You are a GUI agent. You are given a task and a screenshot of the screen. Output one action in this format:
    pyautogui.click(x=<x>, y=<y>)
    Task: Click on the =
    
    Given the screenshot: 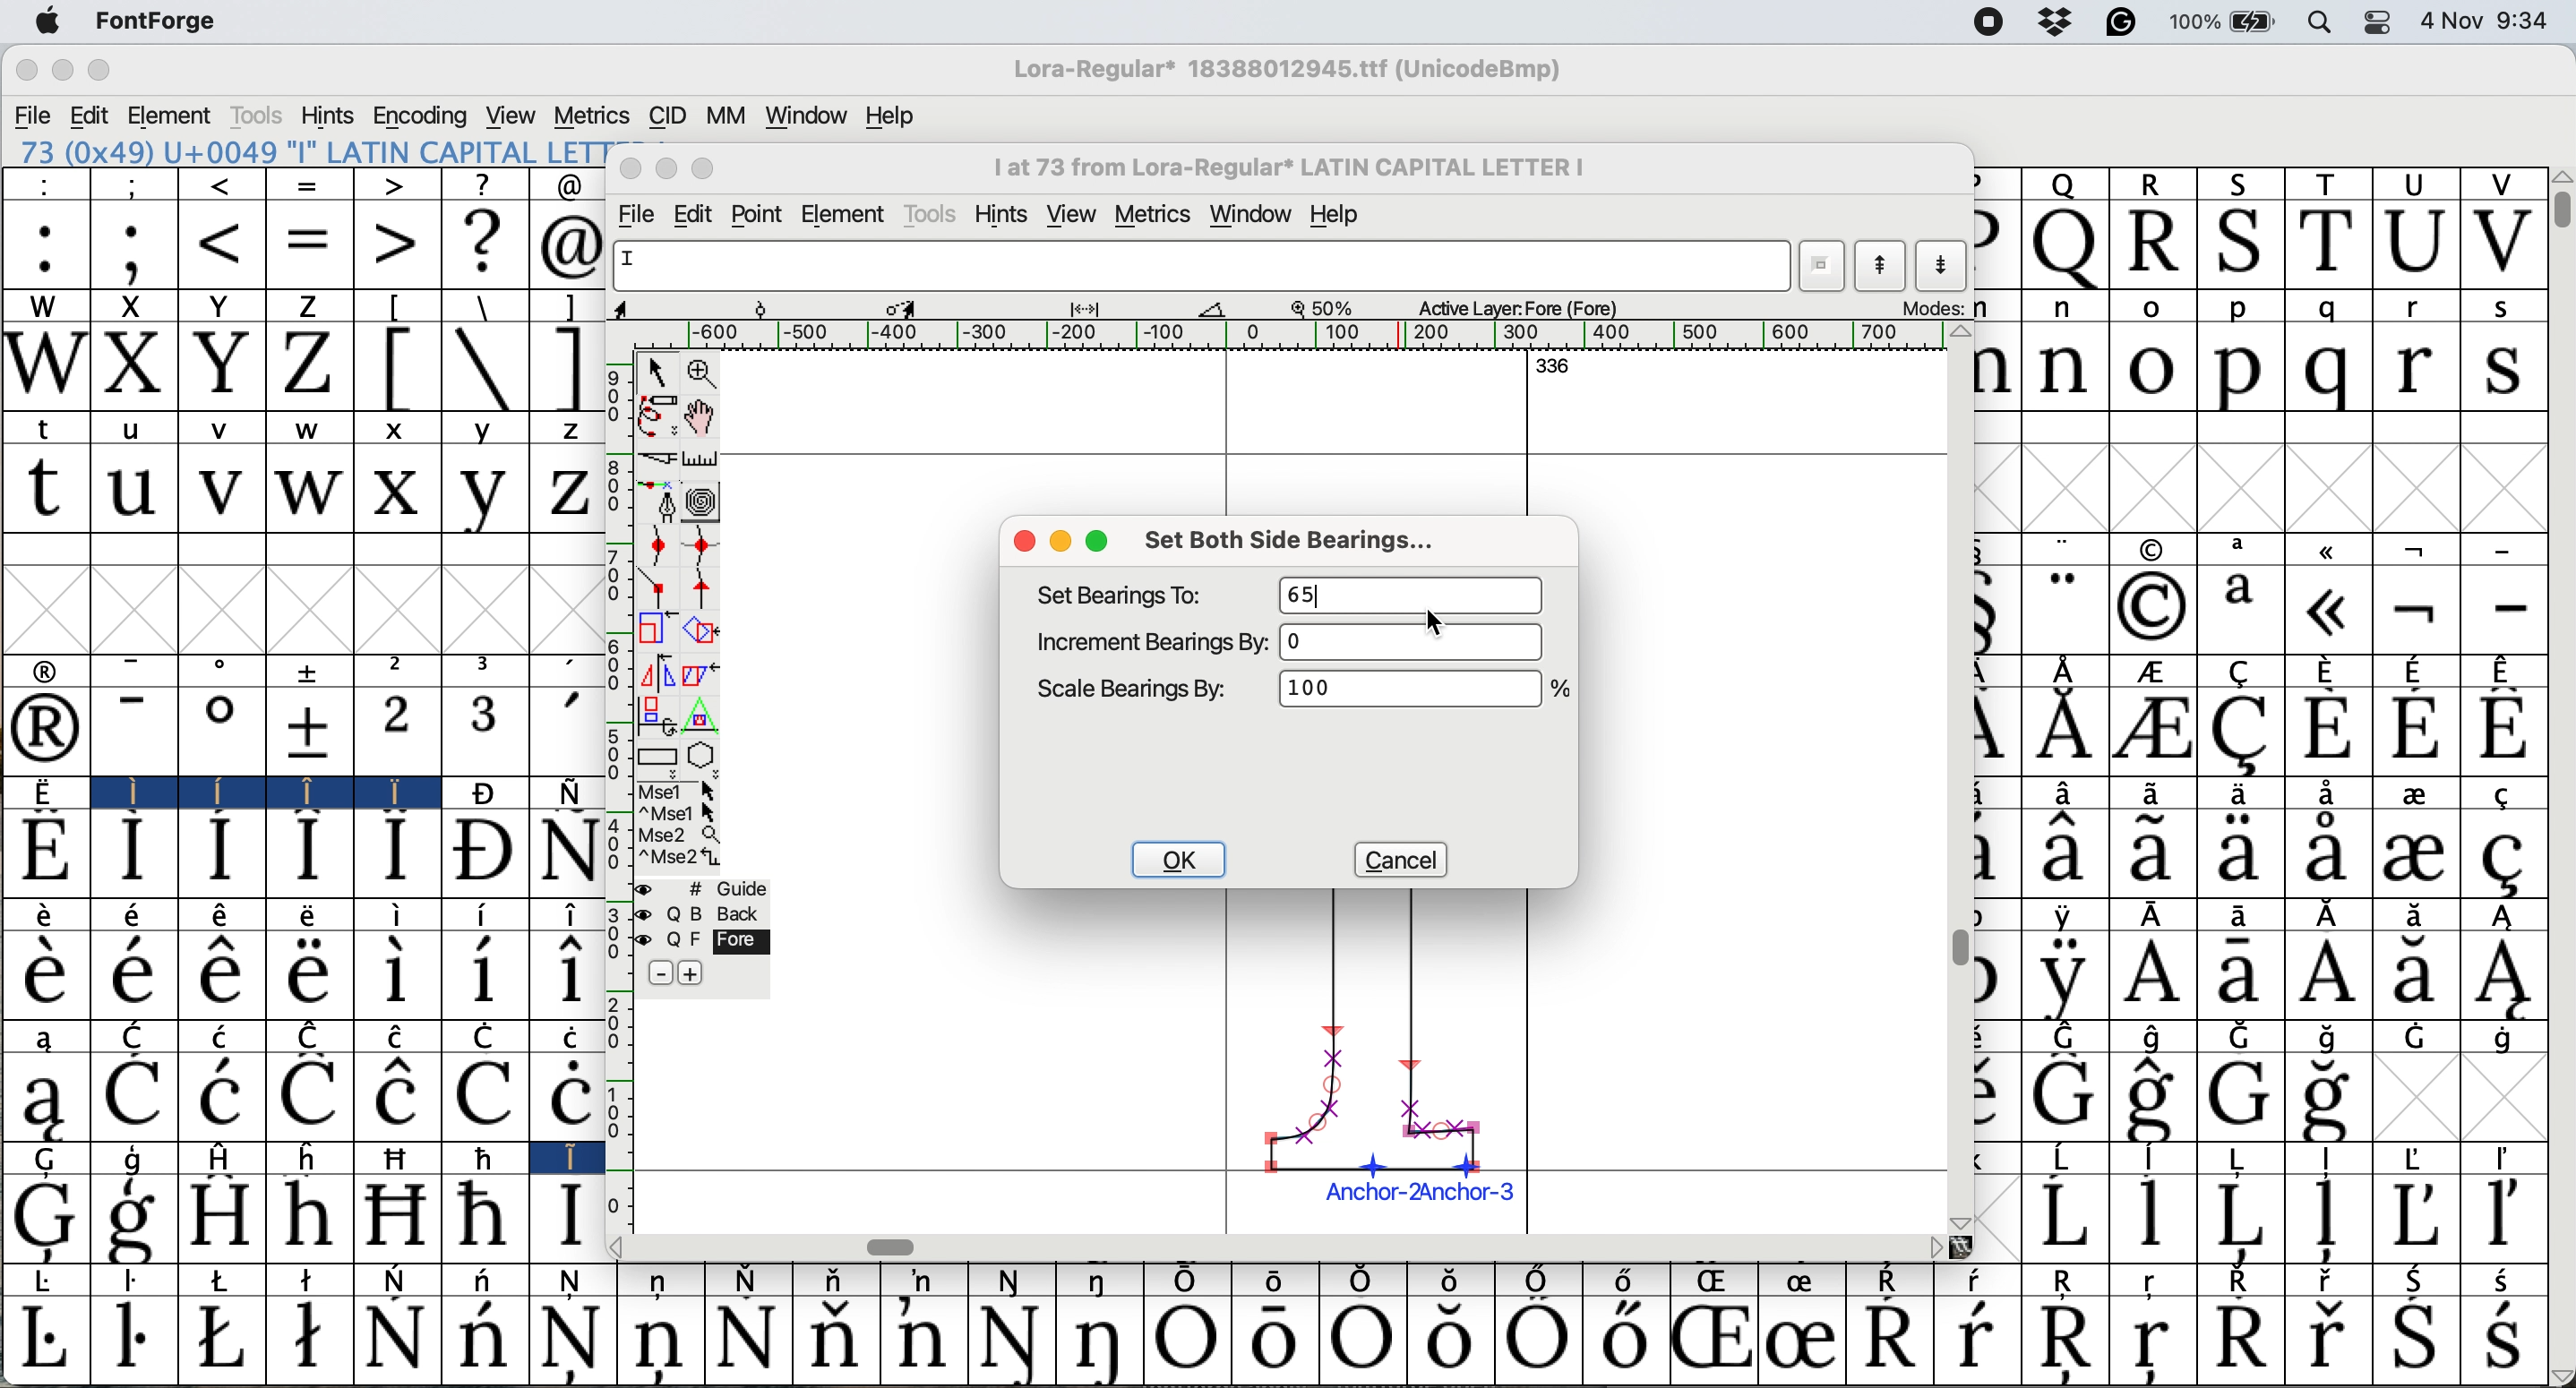 What is the action you would take?
    pyautogui.click(x=310, y=248)
    